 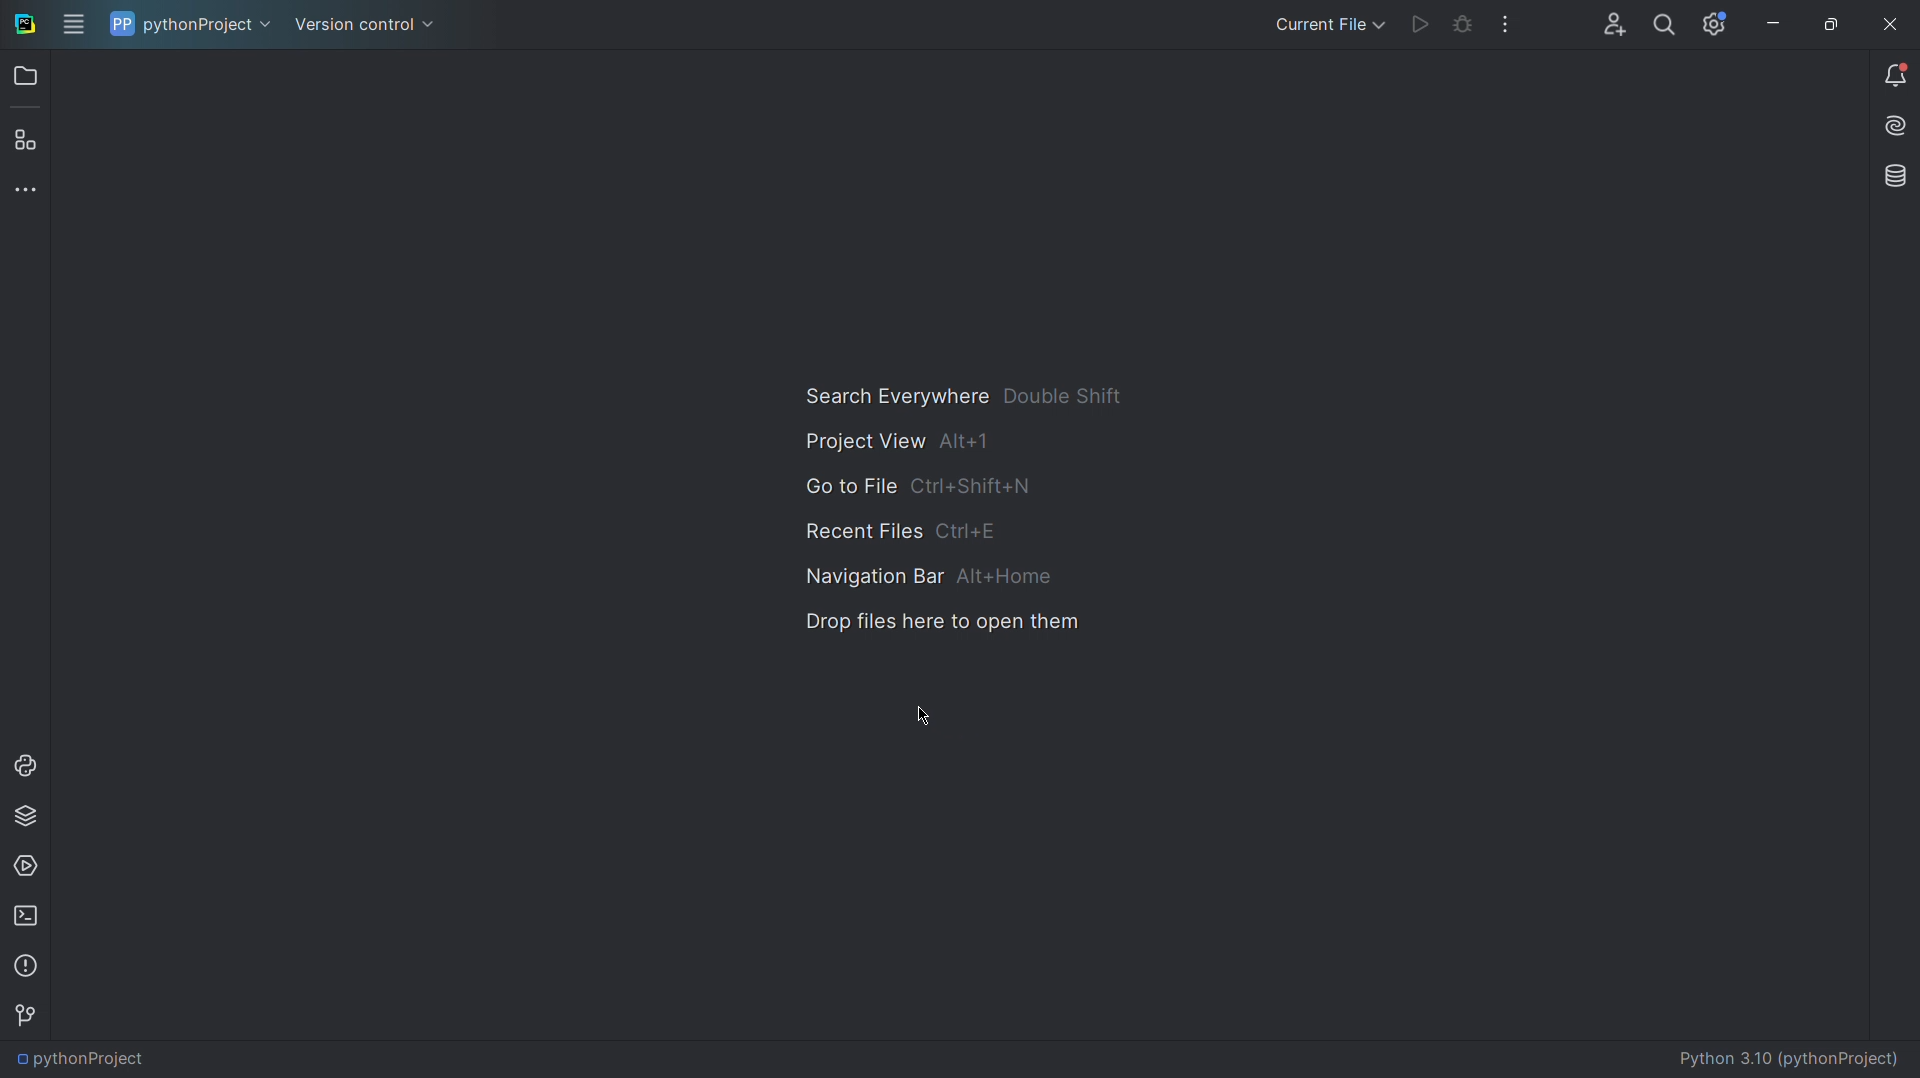 What do you see at coordinates (941, 624) in the screenshot?
I see `Drop files here to open them` at bounding box center [941, 624].